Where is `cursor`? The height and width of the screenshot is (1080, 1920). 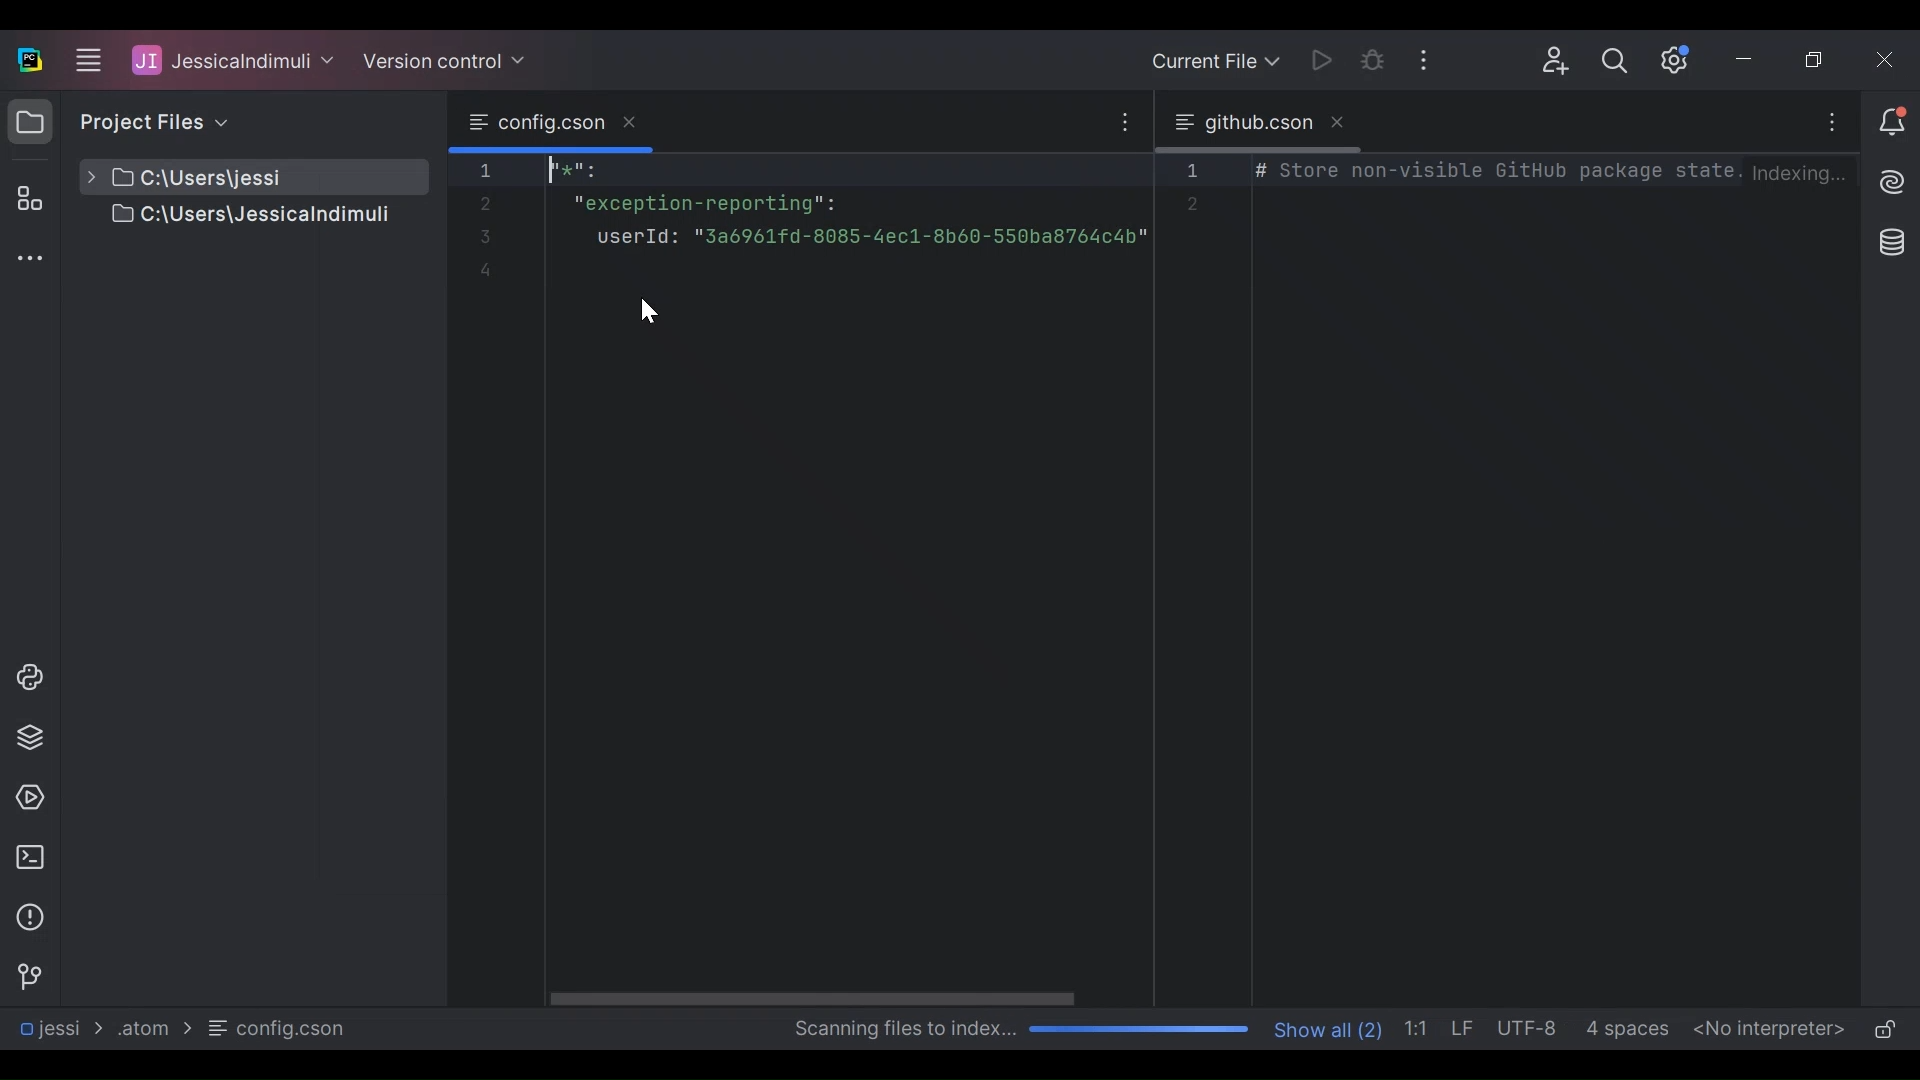 cursor is located at coordinates (643, 310).